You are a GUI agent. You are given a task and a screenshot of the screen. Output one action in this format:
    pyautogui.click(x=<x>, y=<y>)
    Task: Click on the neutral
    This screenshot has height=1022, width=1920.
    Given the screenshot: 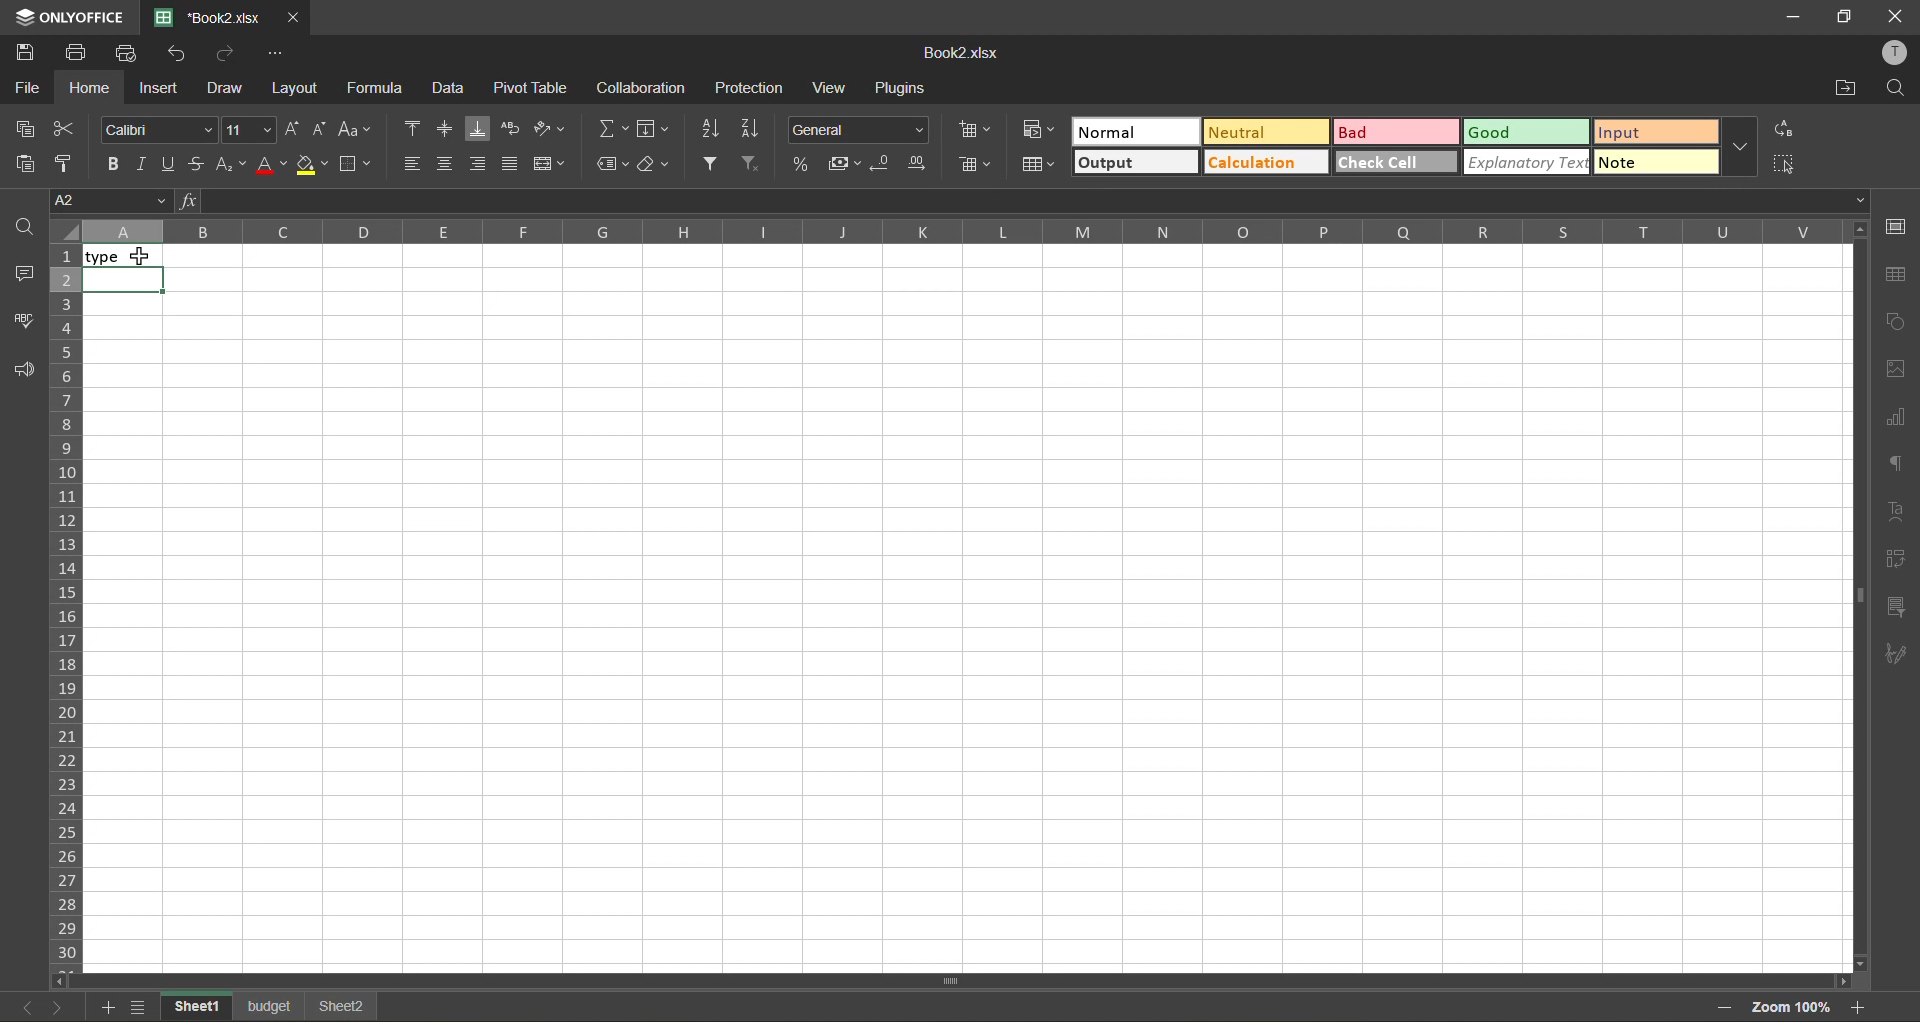 What is the action you would take?
    pyautogui.click(x=1264, y=133)
    